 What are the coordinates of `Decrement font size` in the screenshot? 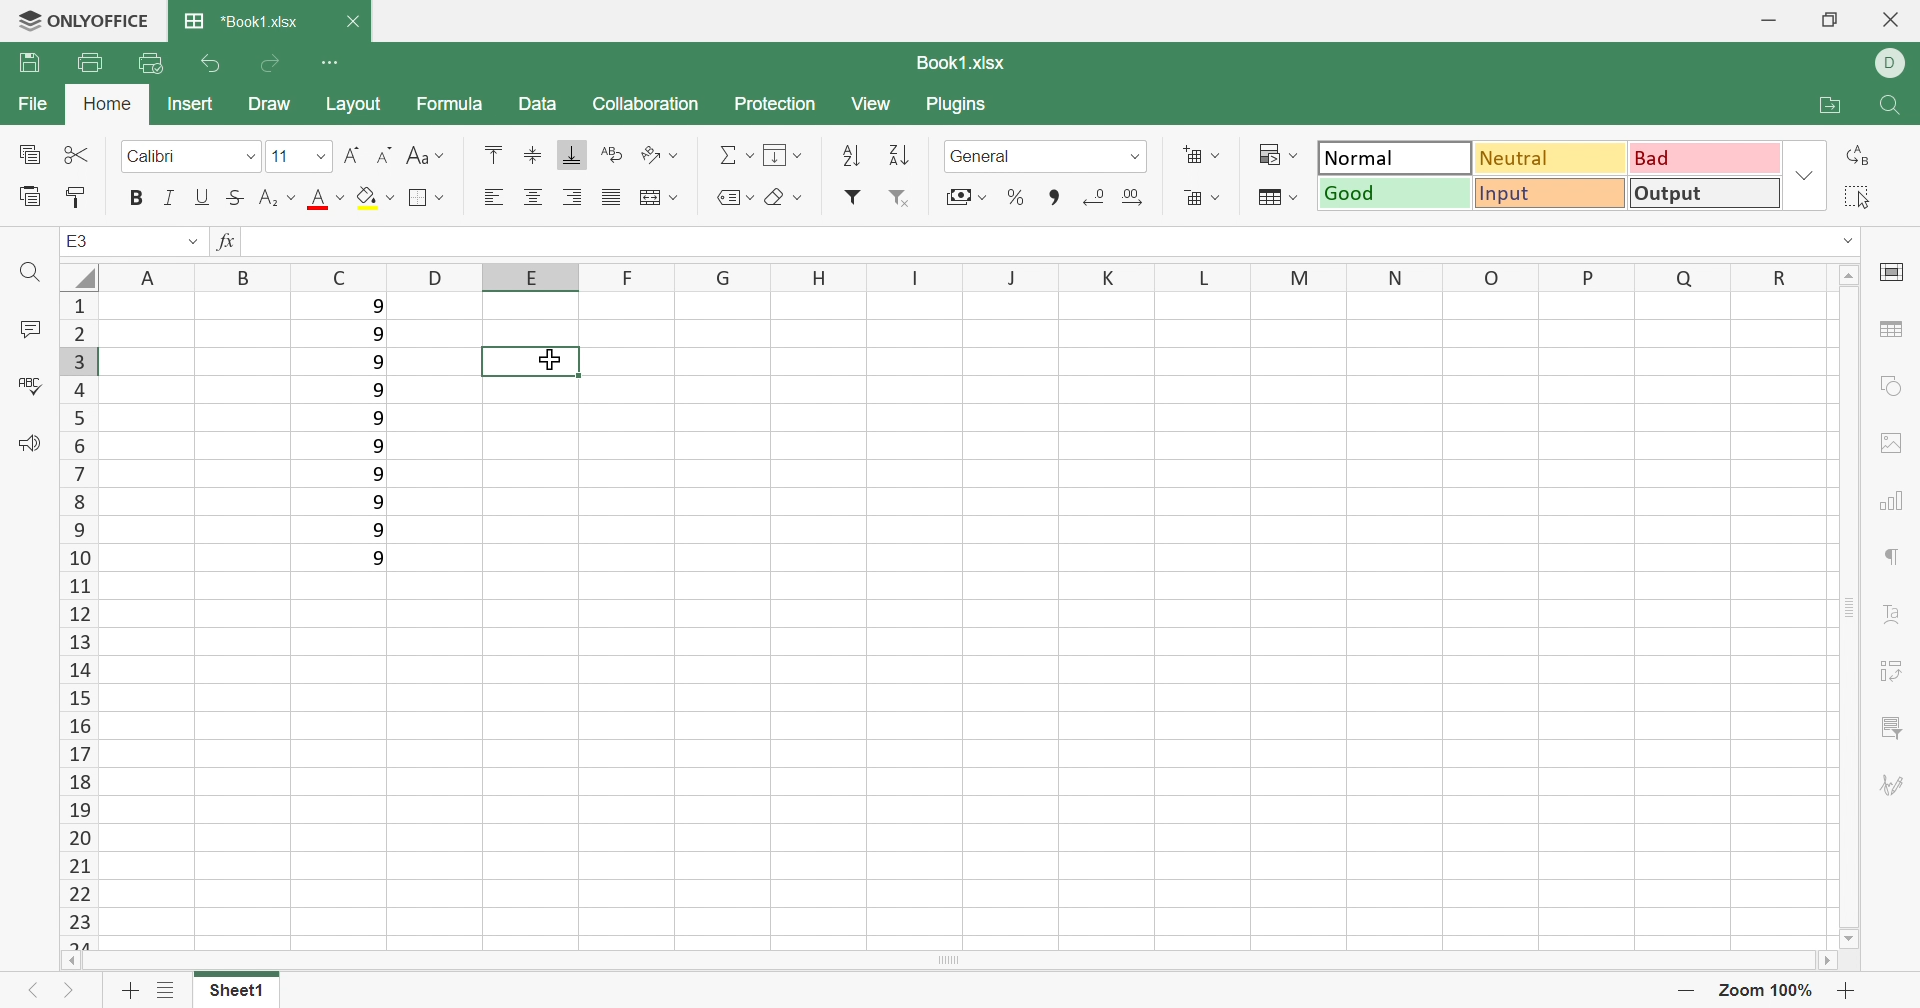 It's located at (385, 154).